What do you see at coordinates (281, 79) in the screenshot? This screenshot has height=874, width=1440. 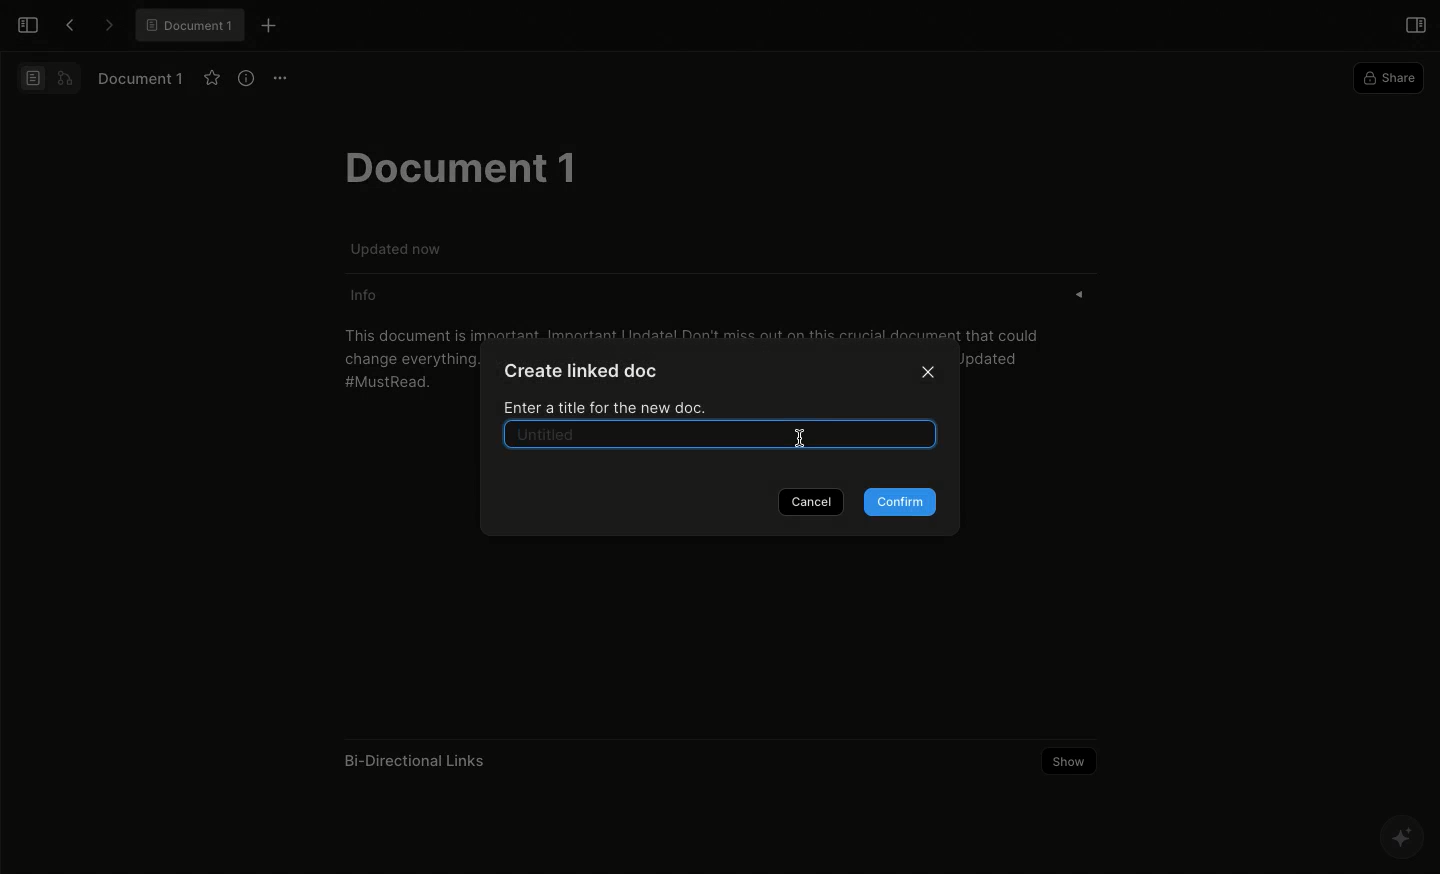 I see `Options` at bounding box center [281, 79].